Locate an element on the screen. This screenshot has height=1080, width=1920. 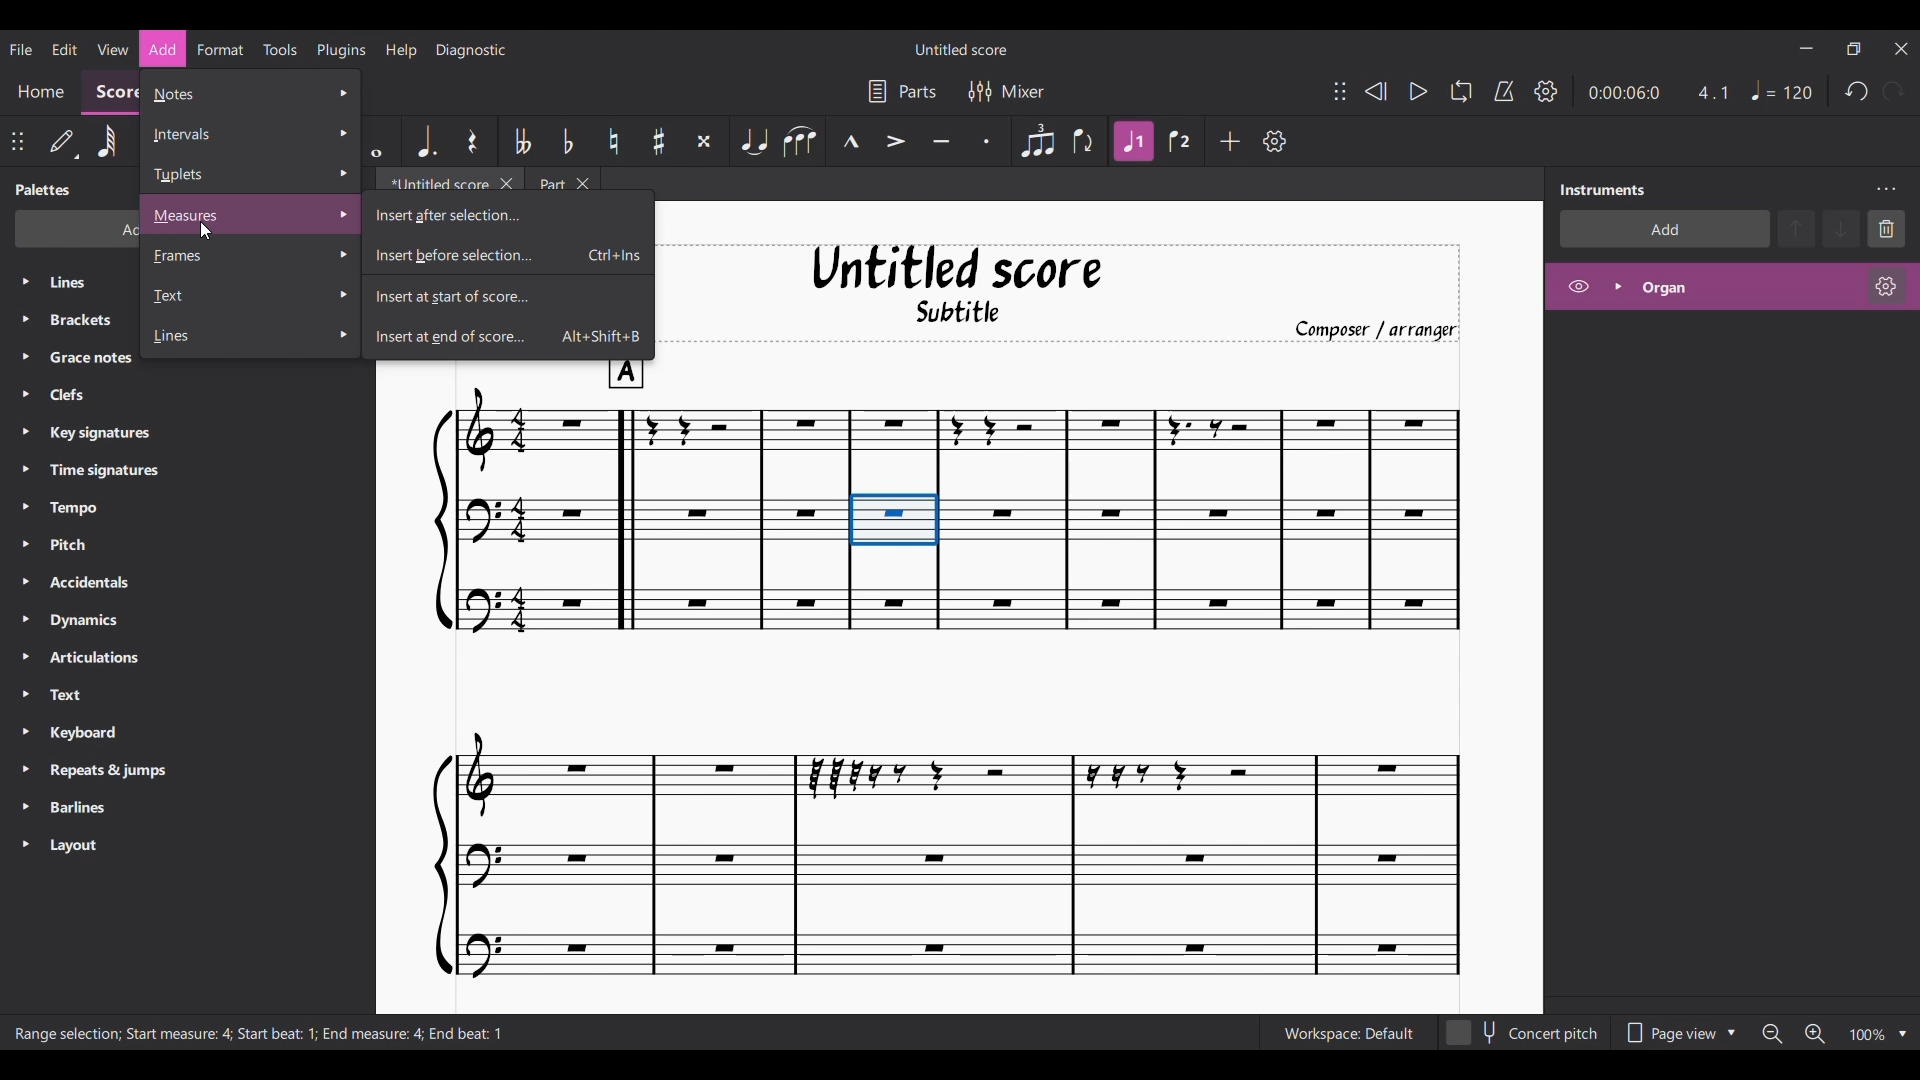
Text options is located at coordinates (250, 296).